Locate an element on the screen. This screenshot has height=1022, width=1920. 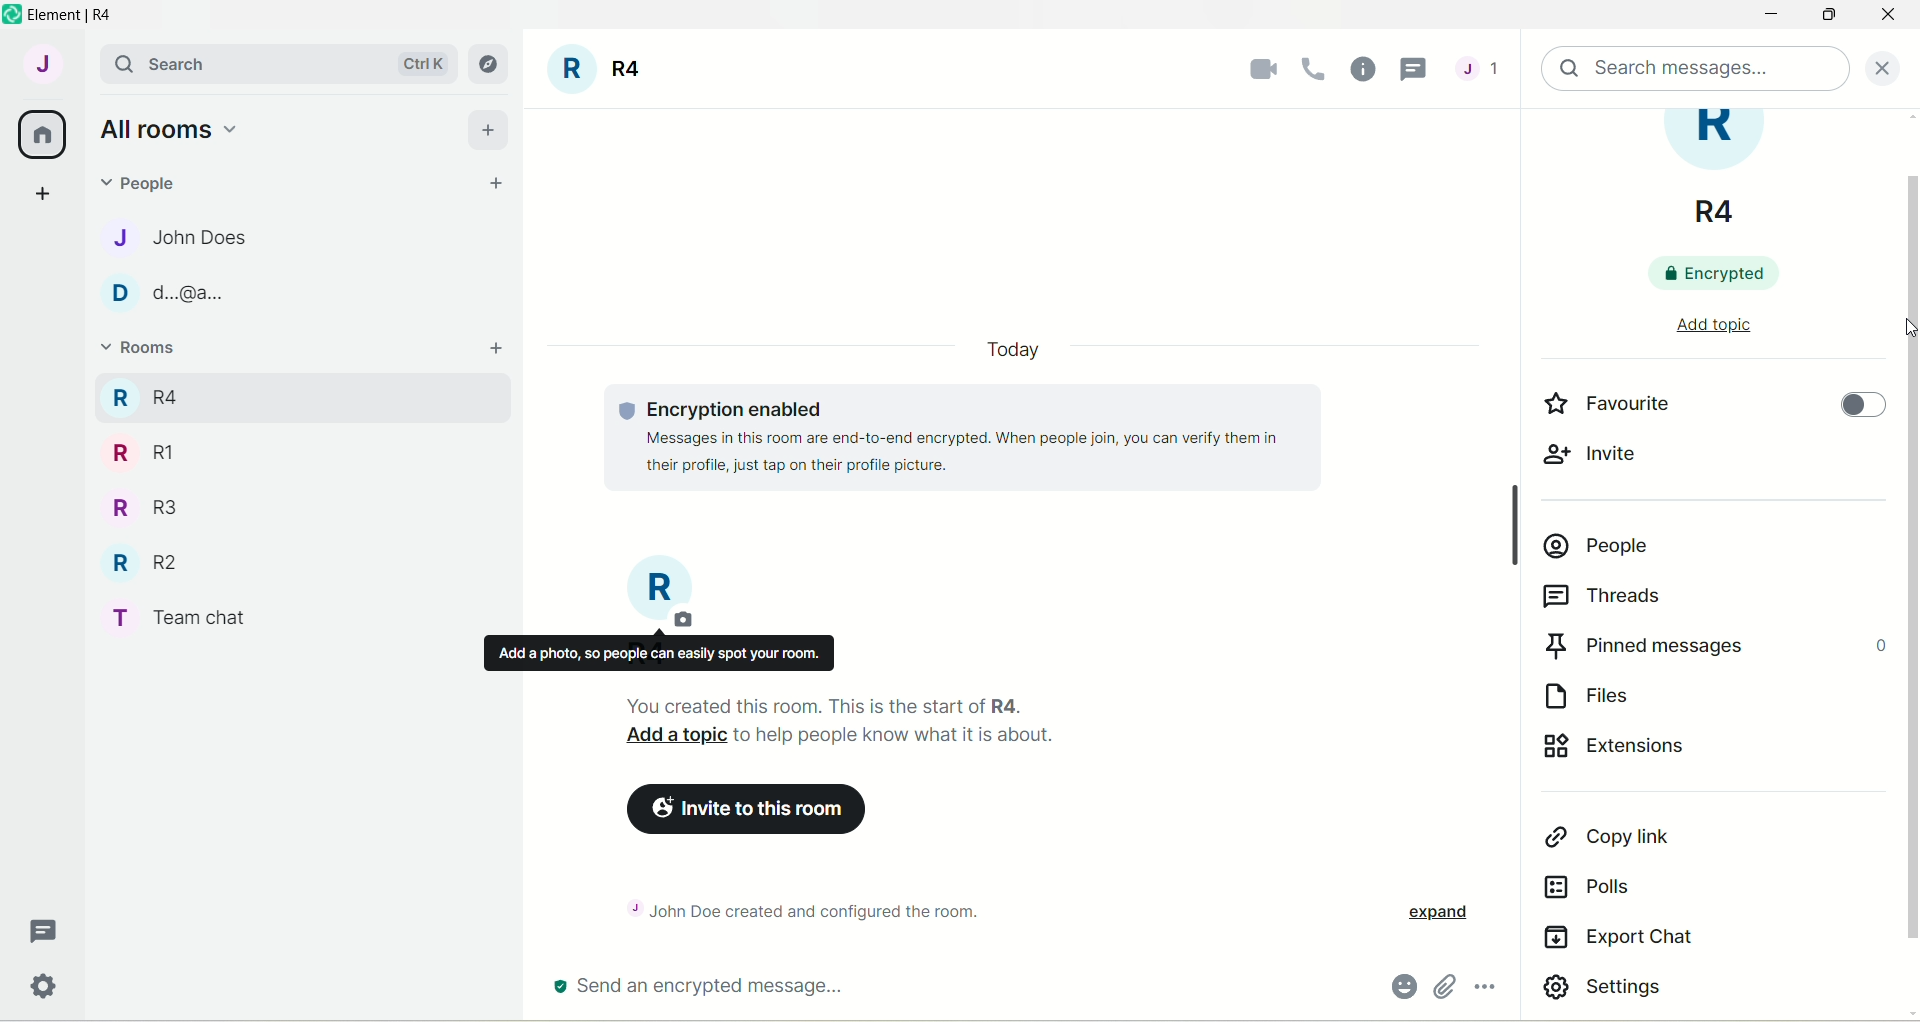
video call is located at coordinates (1258, 69).